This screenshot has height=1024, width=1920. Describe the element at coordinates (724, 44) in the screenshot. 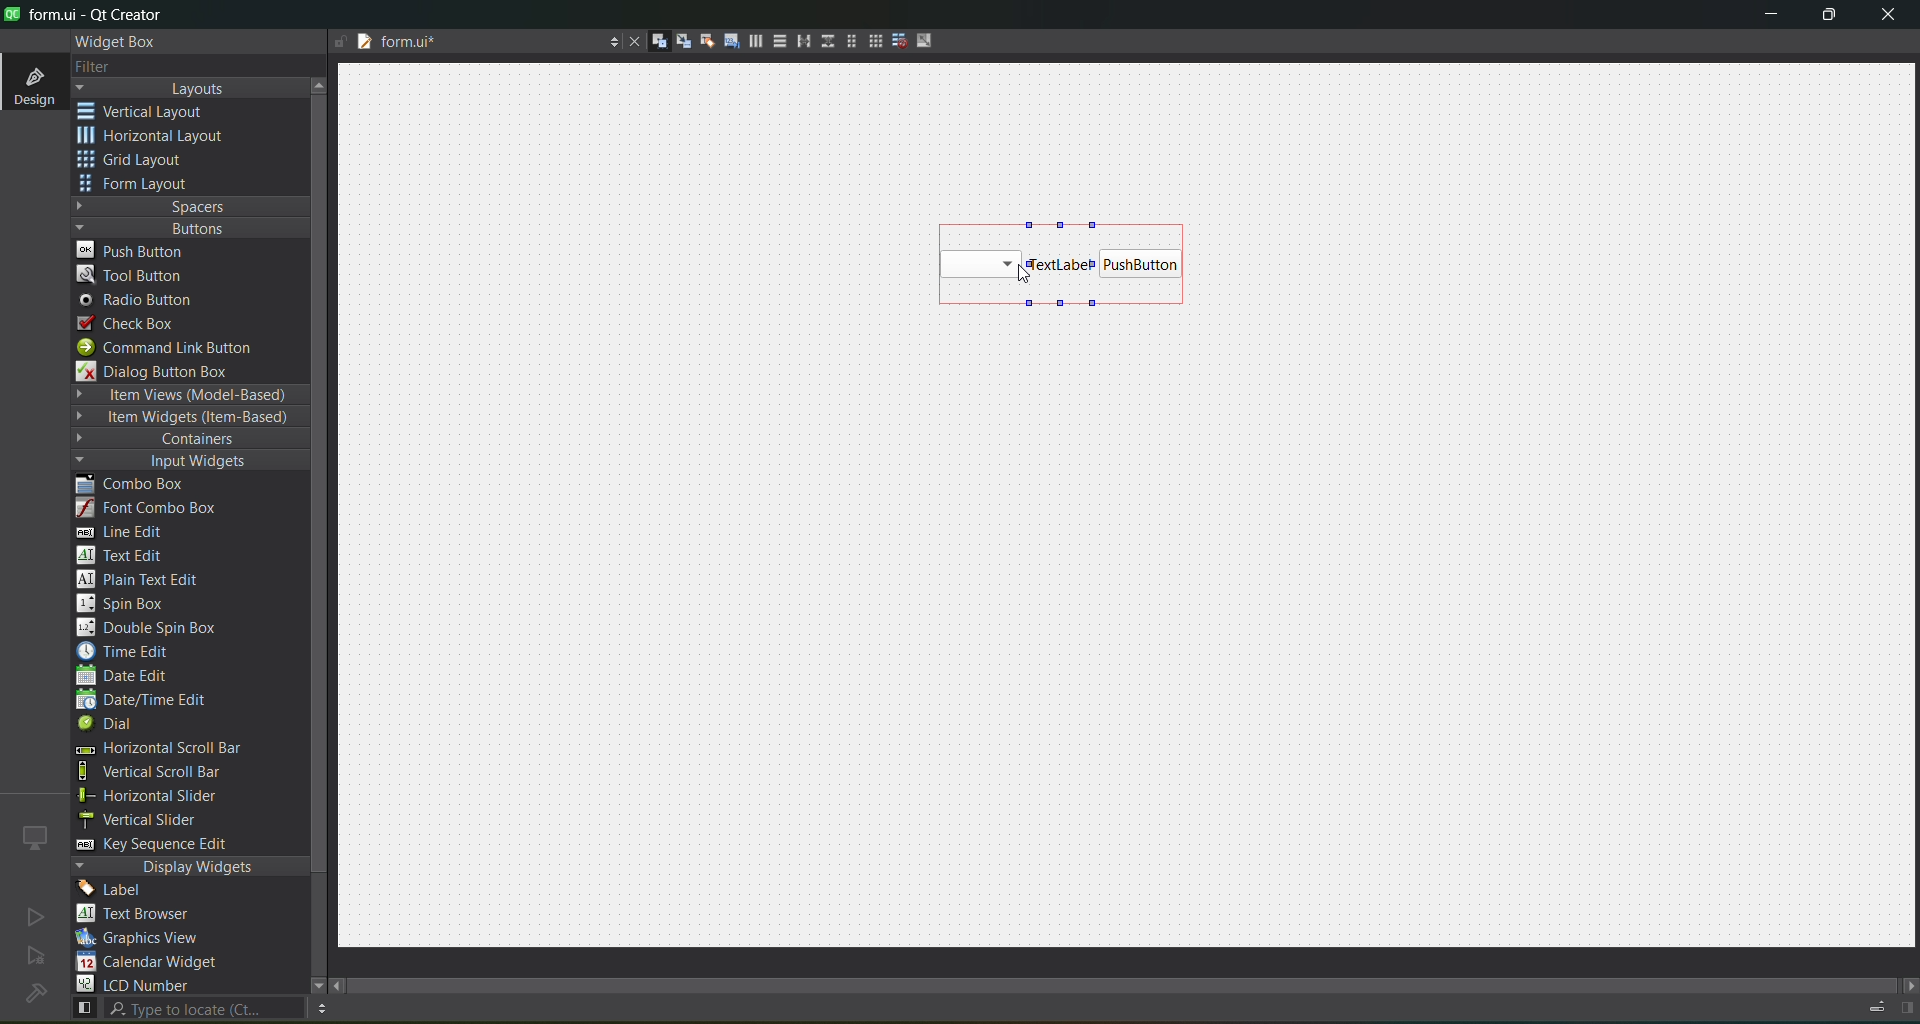

I see `edit tab` at that location.